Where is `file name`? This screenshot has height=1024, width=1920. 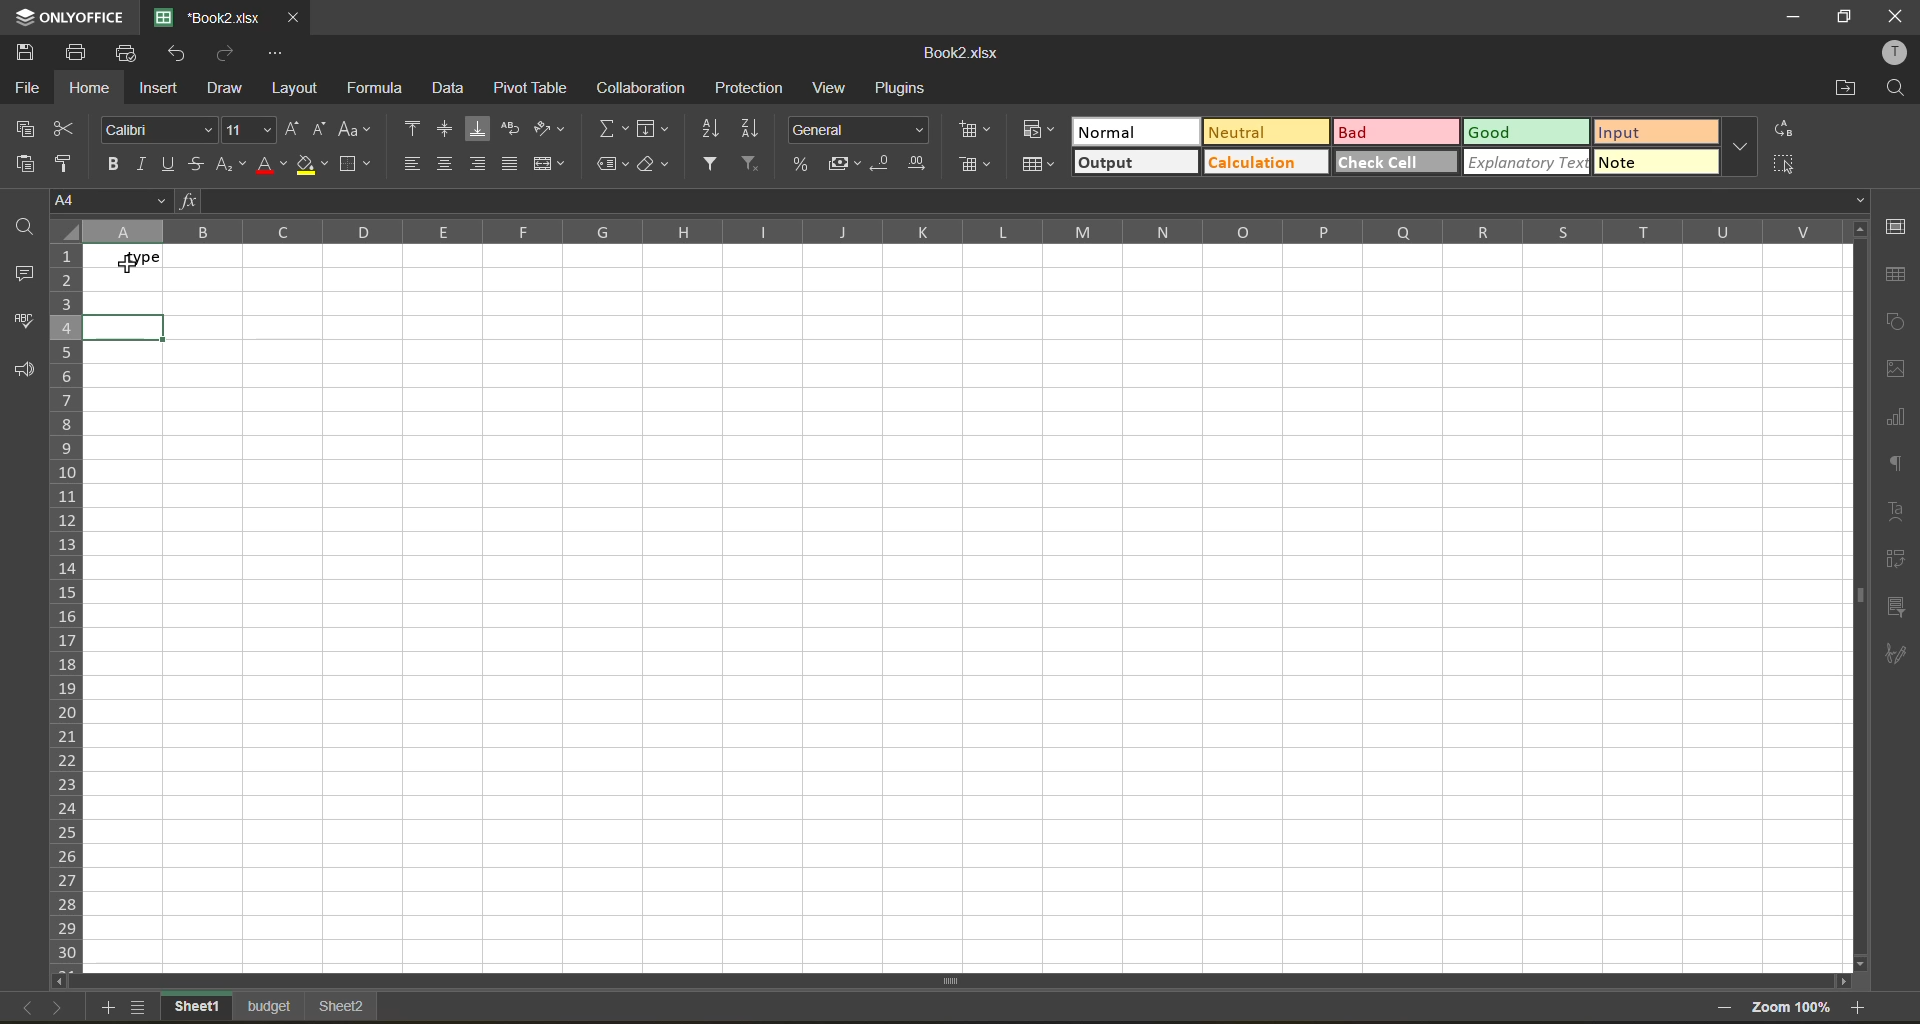
file name is located at coordinates (215, 16).